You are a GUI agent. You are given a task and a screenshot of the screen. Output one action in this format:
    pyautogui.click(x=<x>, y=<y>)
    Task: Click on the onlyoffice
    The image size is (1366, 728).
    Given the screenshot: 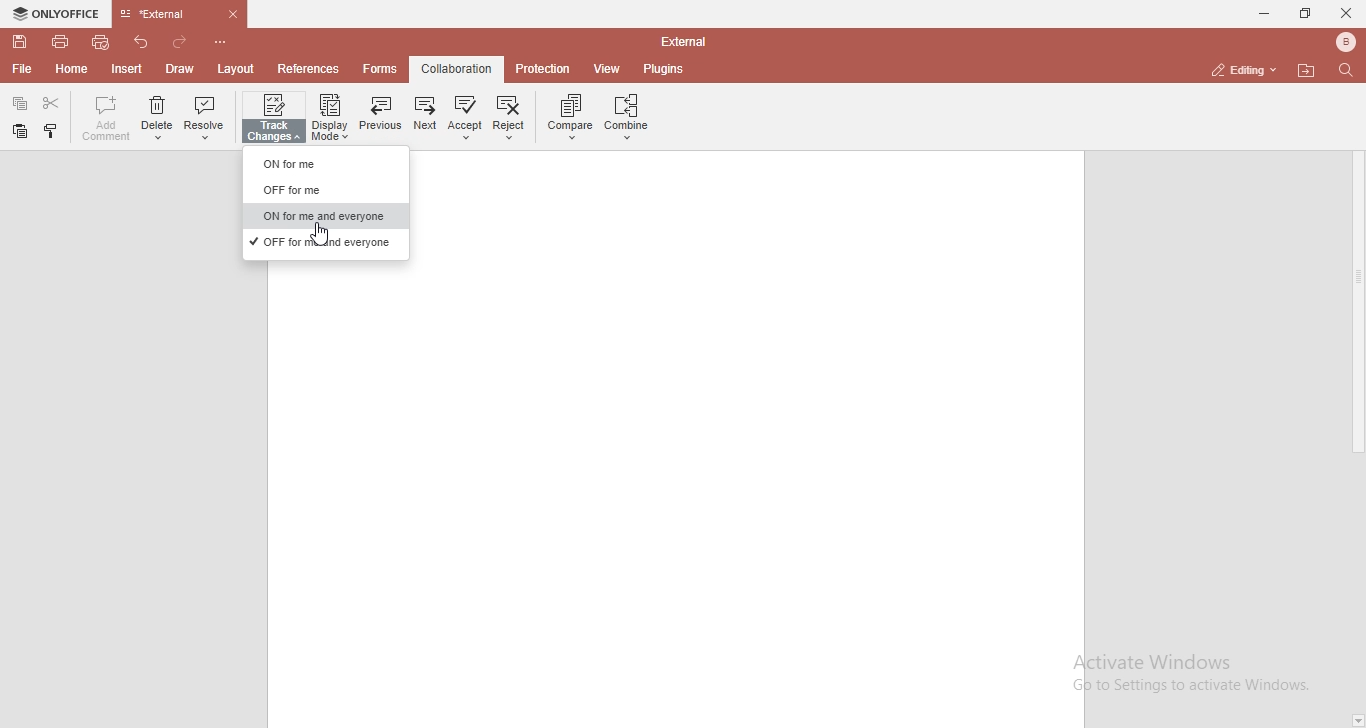 What is the action you would take?
    pyautogui.click(x=58, y=13)
    